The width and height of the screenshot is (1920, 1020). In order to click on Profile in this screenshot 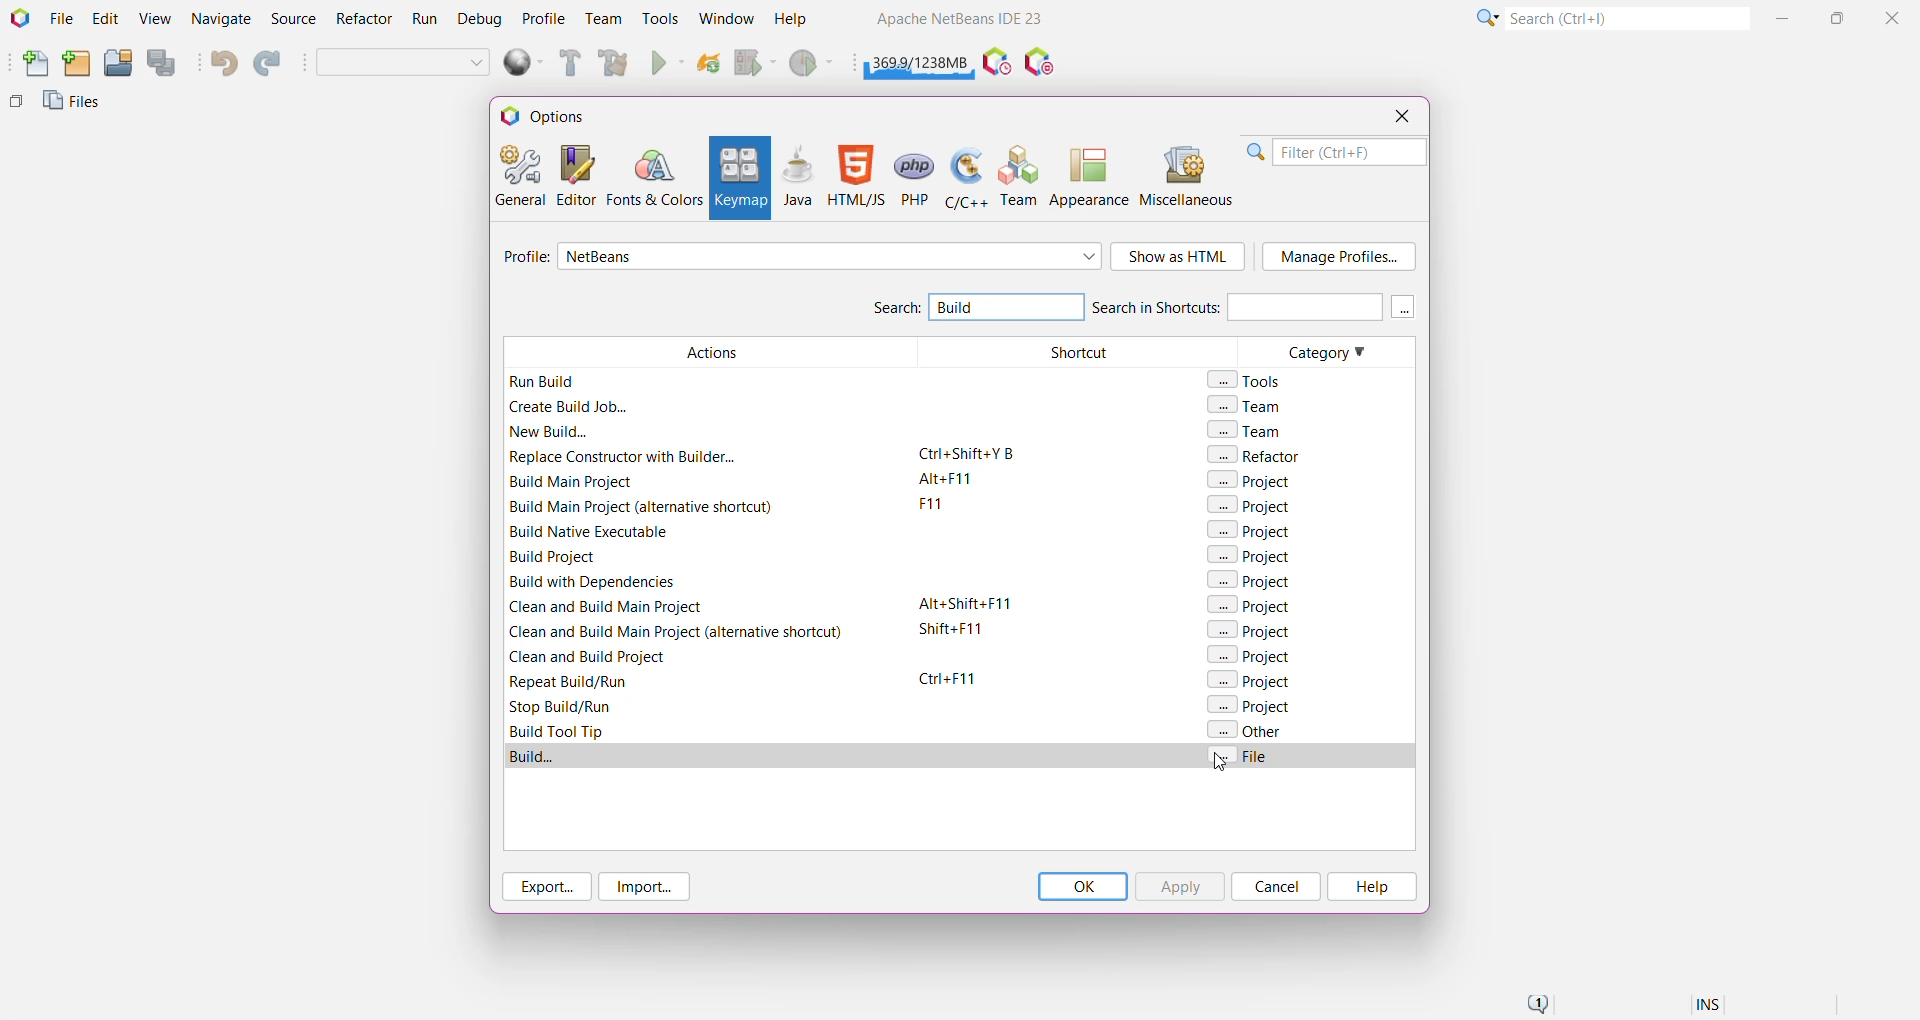, I will do `click(544, 18)`.